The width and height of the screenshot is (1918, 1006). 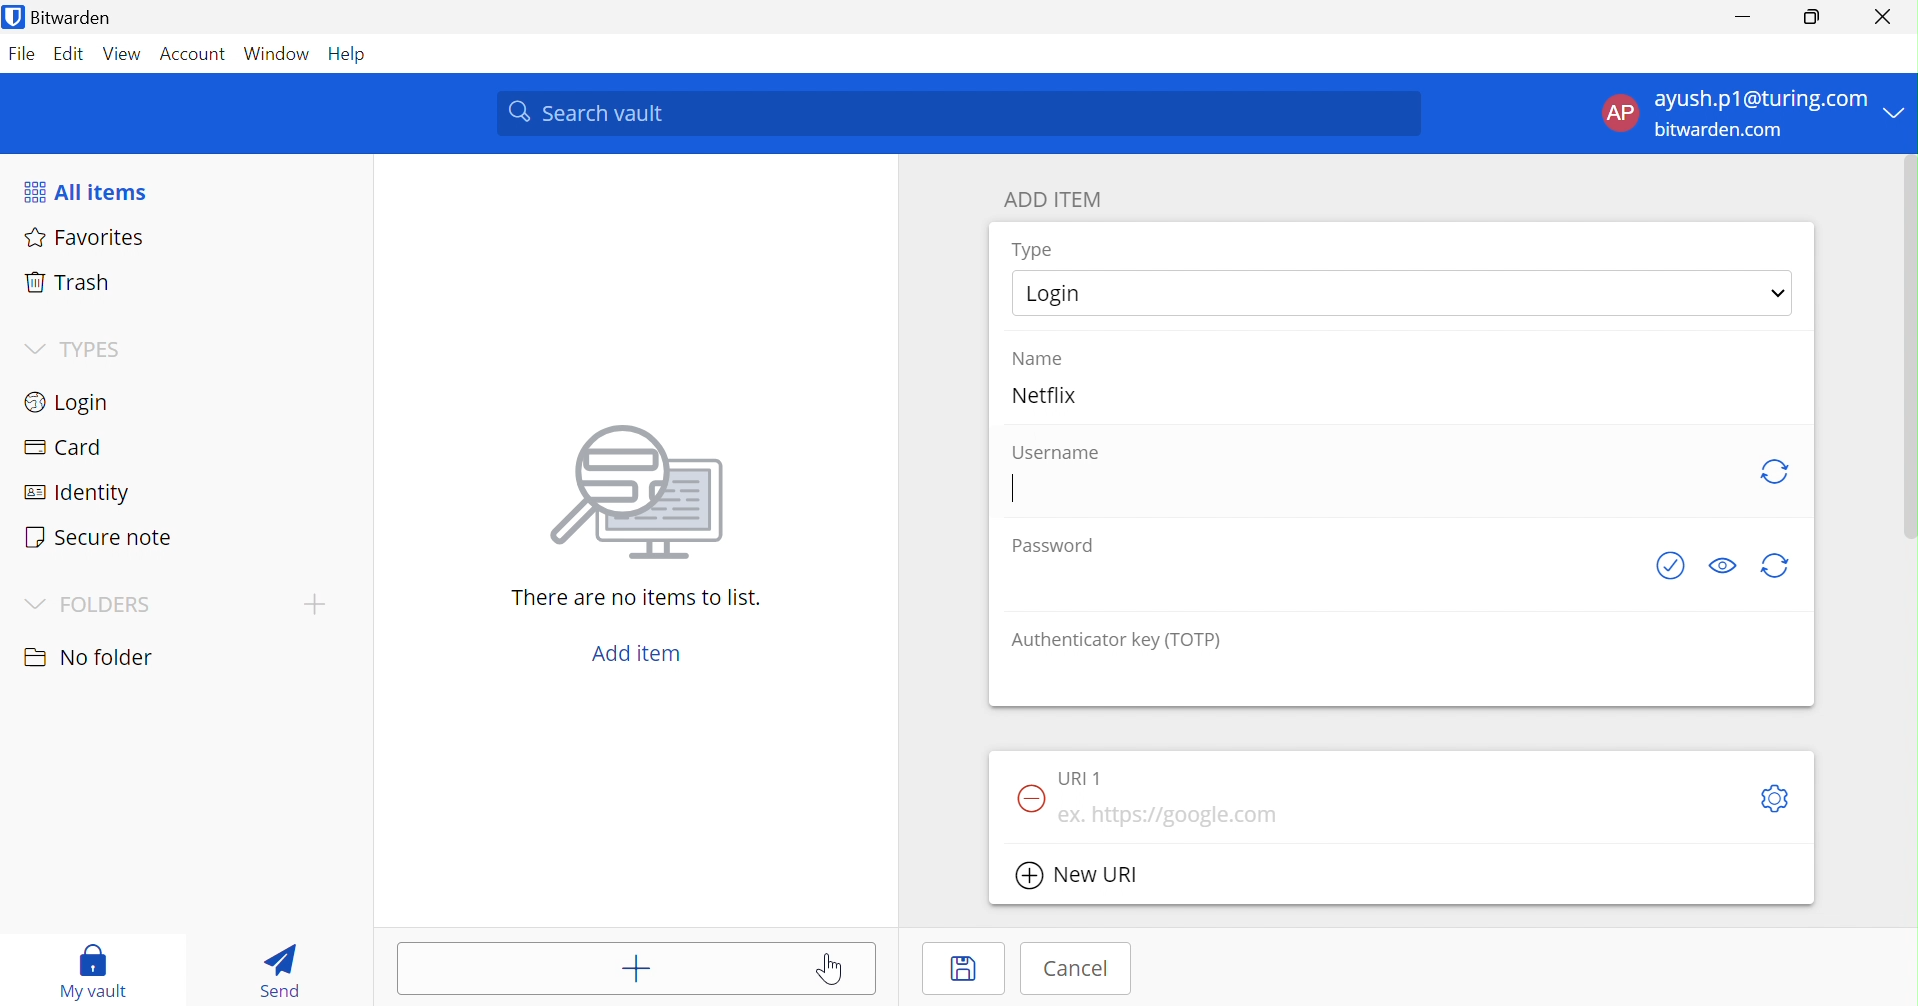 What do you see at coordinates (1910, 350) in the screenshot?
I see `scrollbar` at bounding box center [1910, 350].